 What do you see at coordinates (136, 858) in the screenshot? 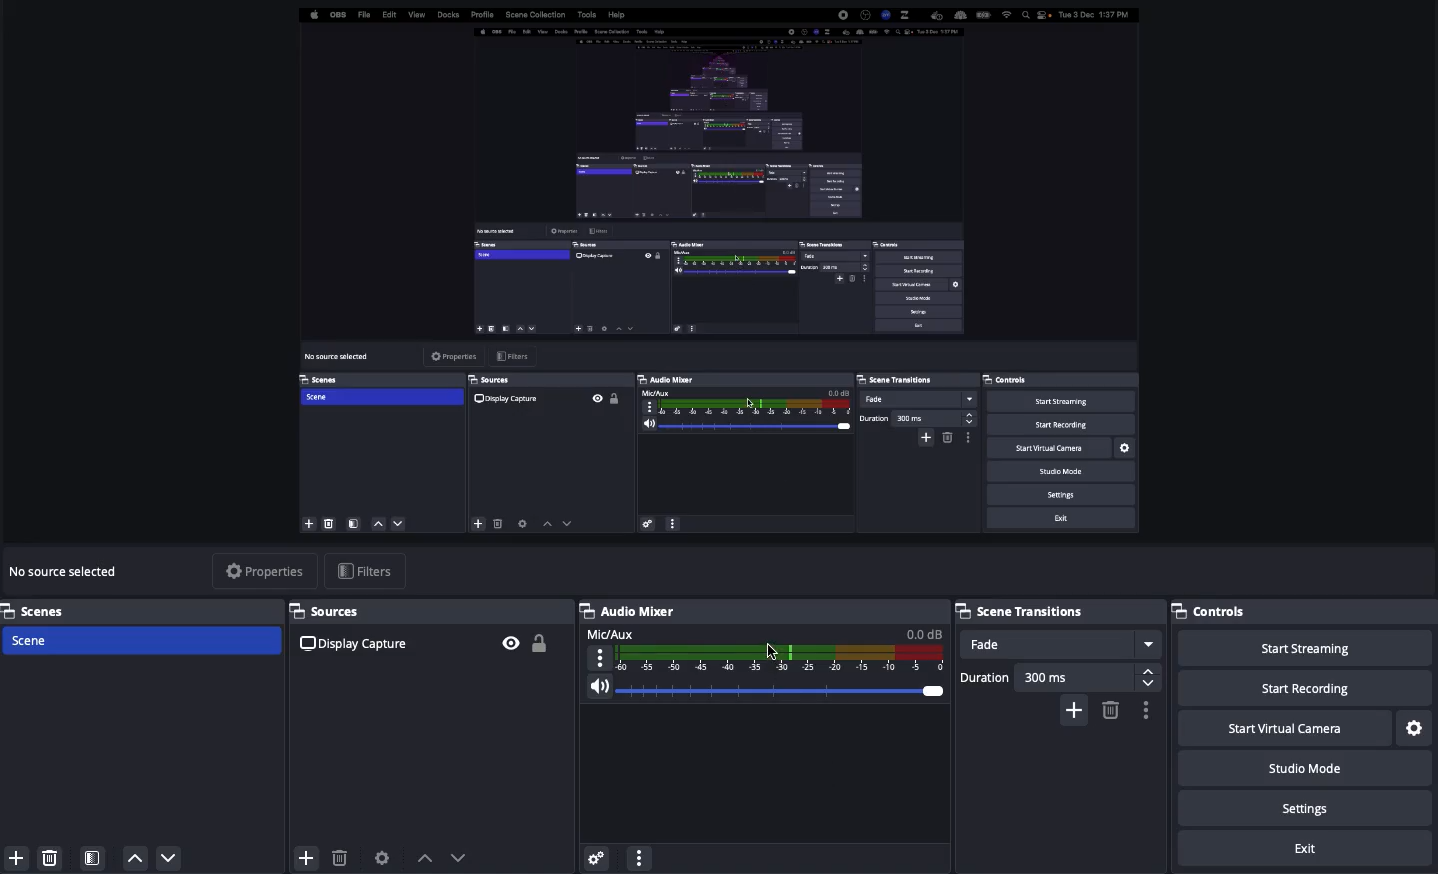
I see `Up` at bounding box center [136, 858].